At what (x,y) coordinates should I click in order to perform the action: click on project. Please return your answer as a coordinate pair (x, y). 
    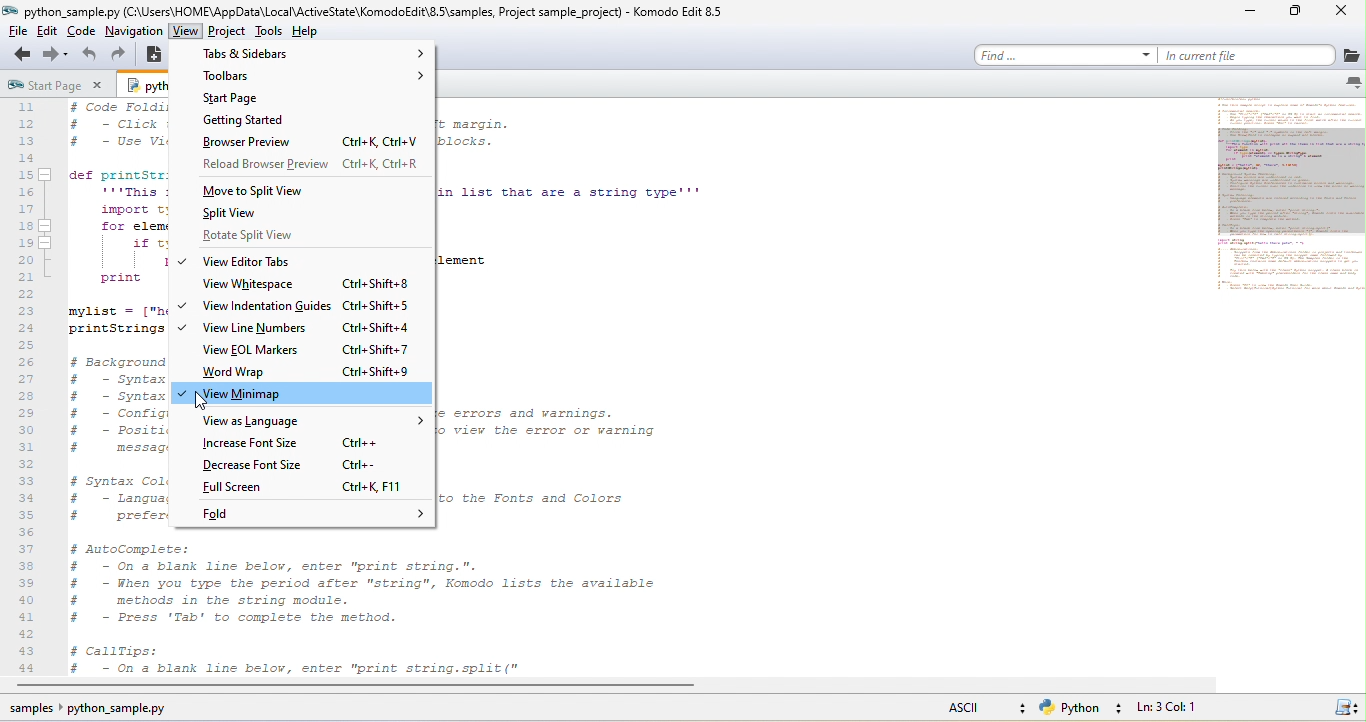
    Looking at the image, I should click on (232, 35).